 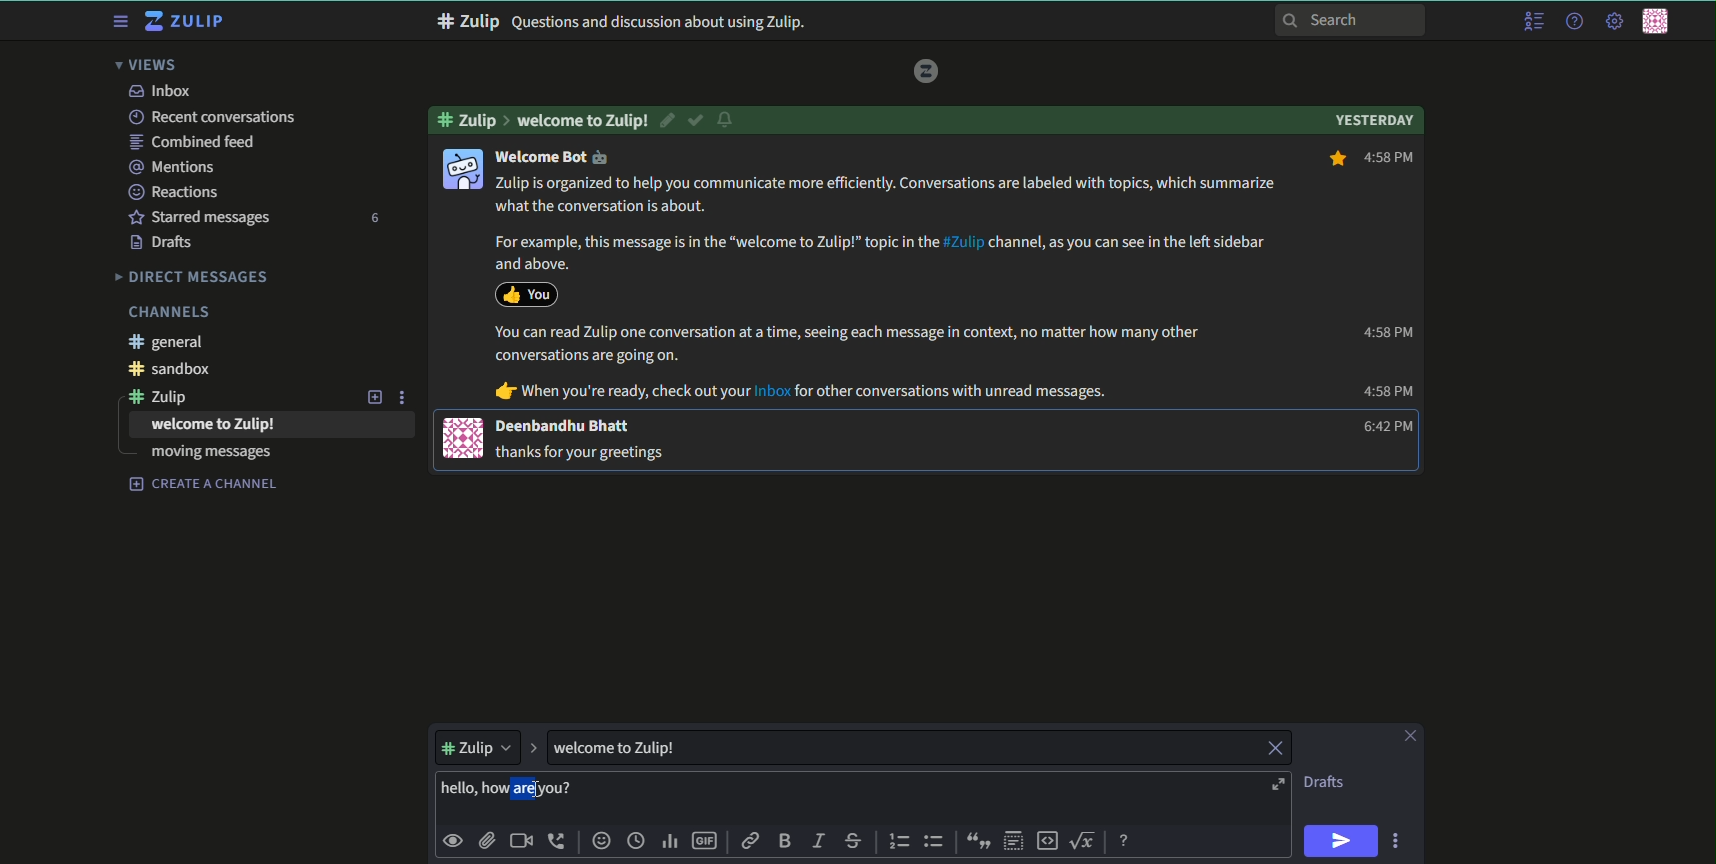 I want to click on #zulip, so click(x=168, y=396).